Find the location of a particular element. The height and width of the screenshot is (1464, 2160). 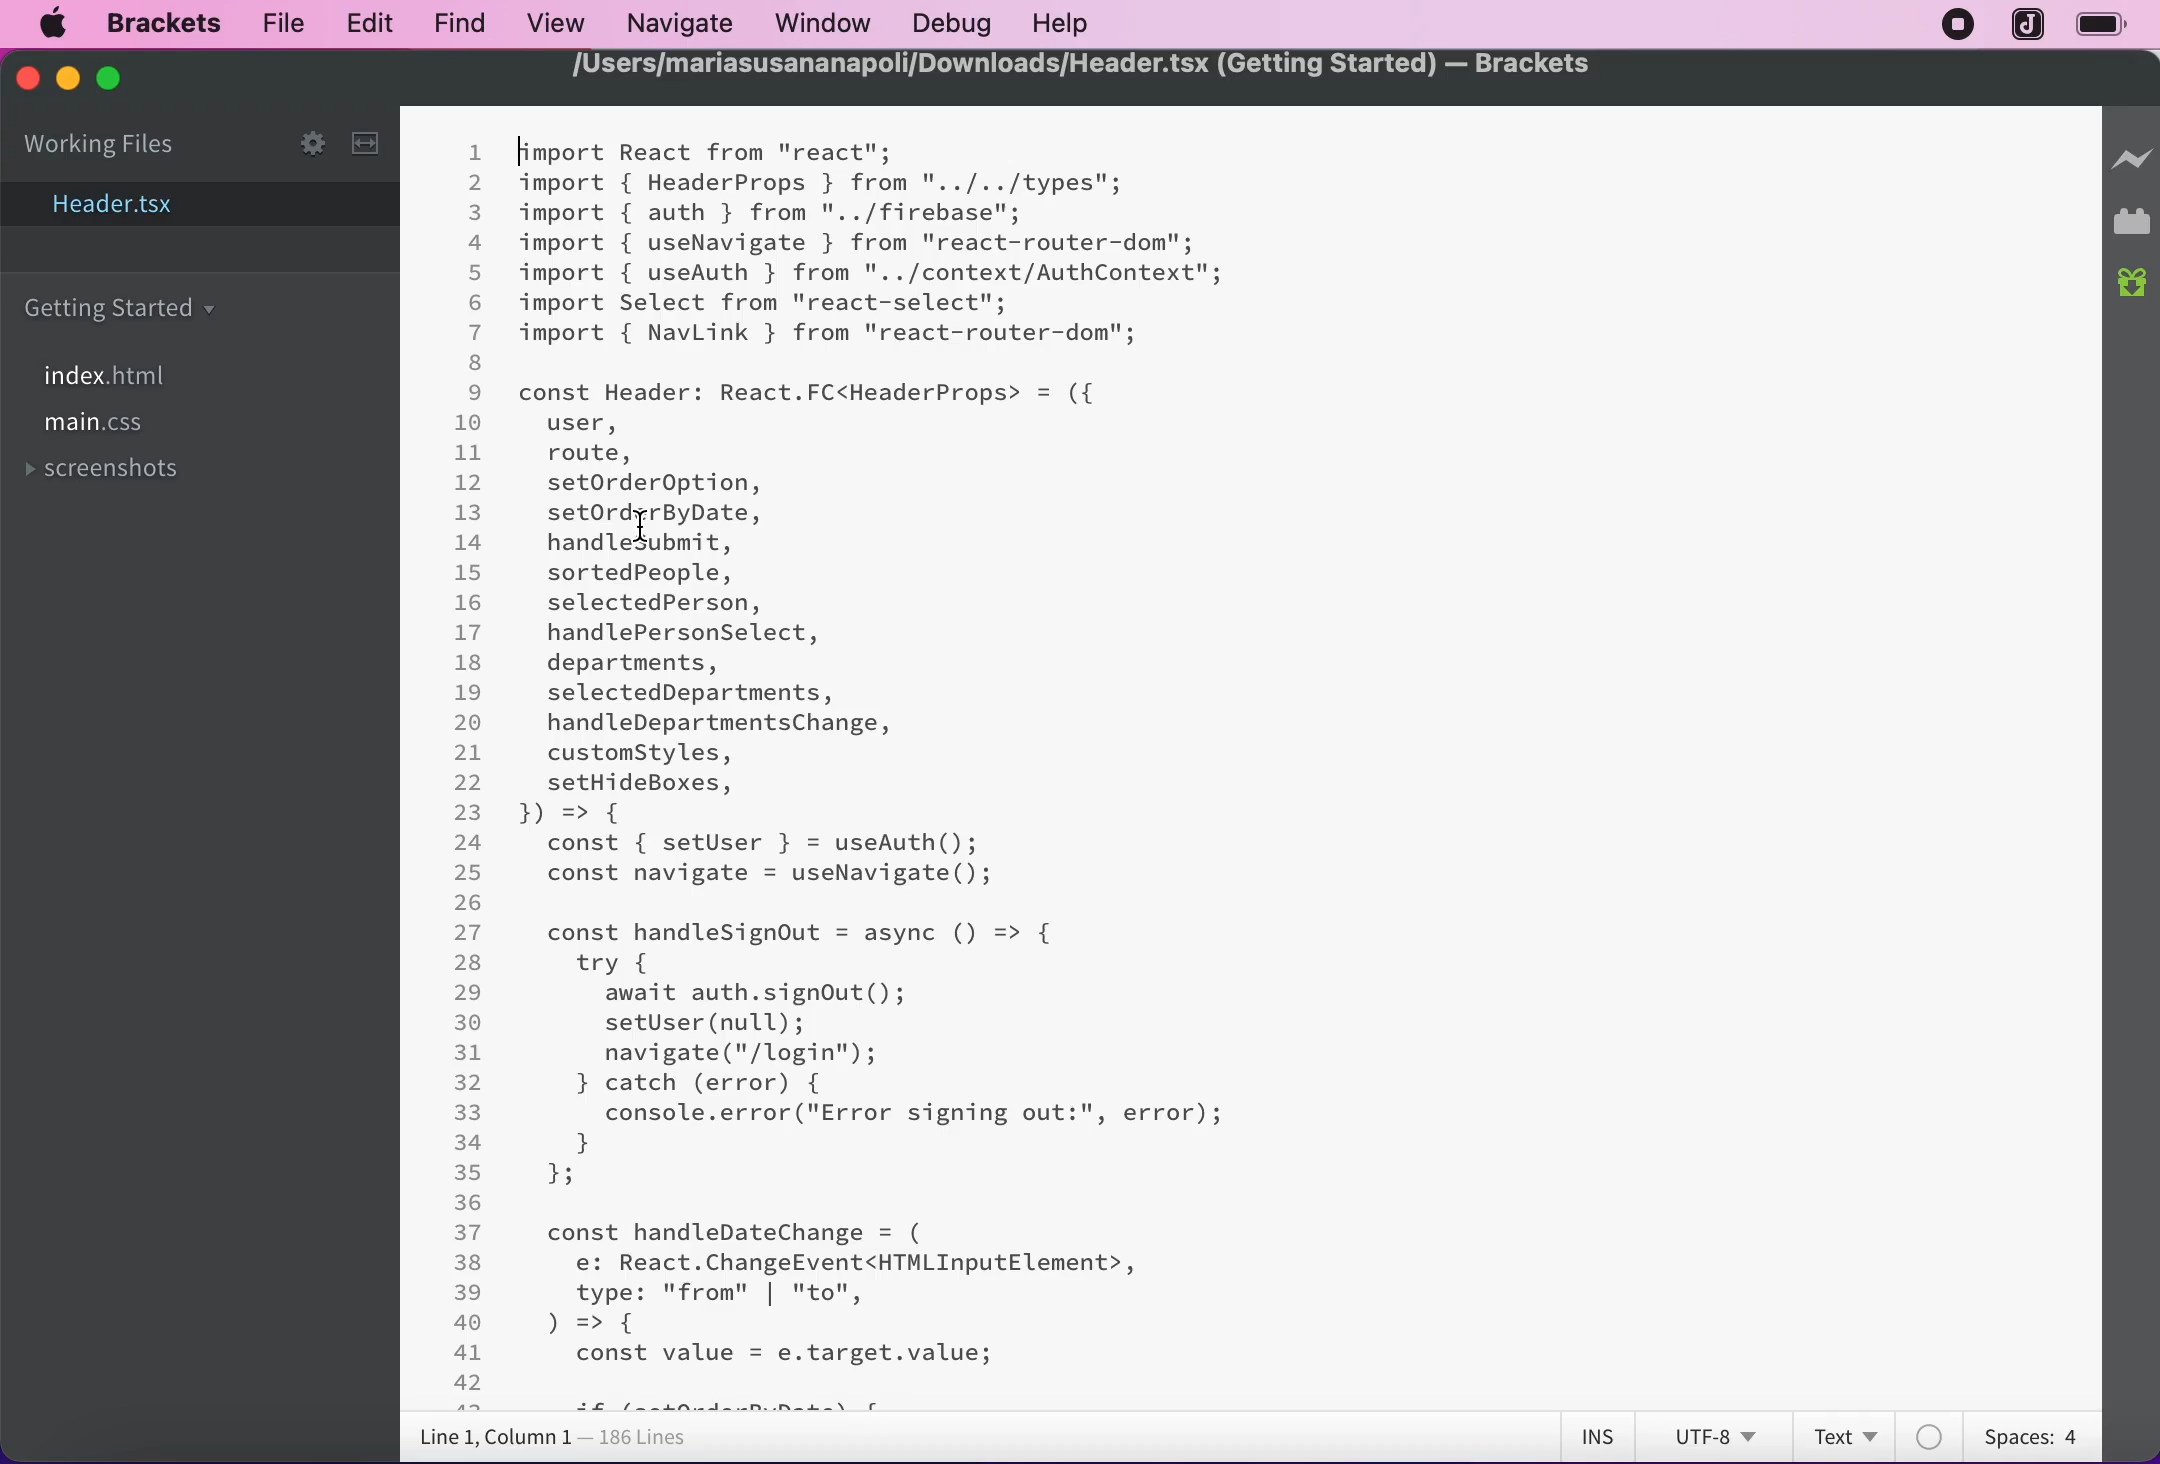

battery is located at coordinates (2111, 27).